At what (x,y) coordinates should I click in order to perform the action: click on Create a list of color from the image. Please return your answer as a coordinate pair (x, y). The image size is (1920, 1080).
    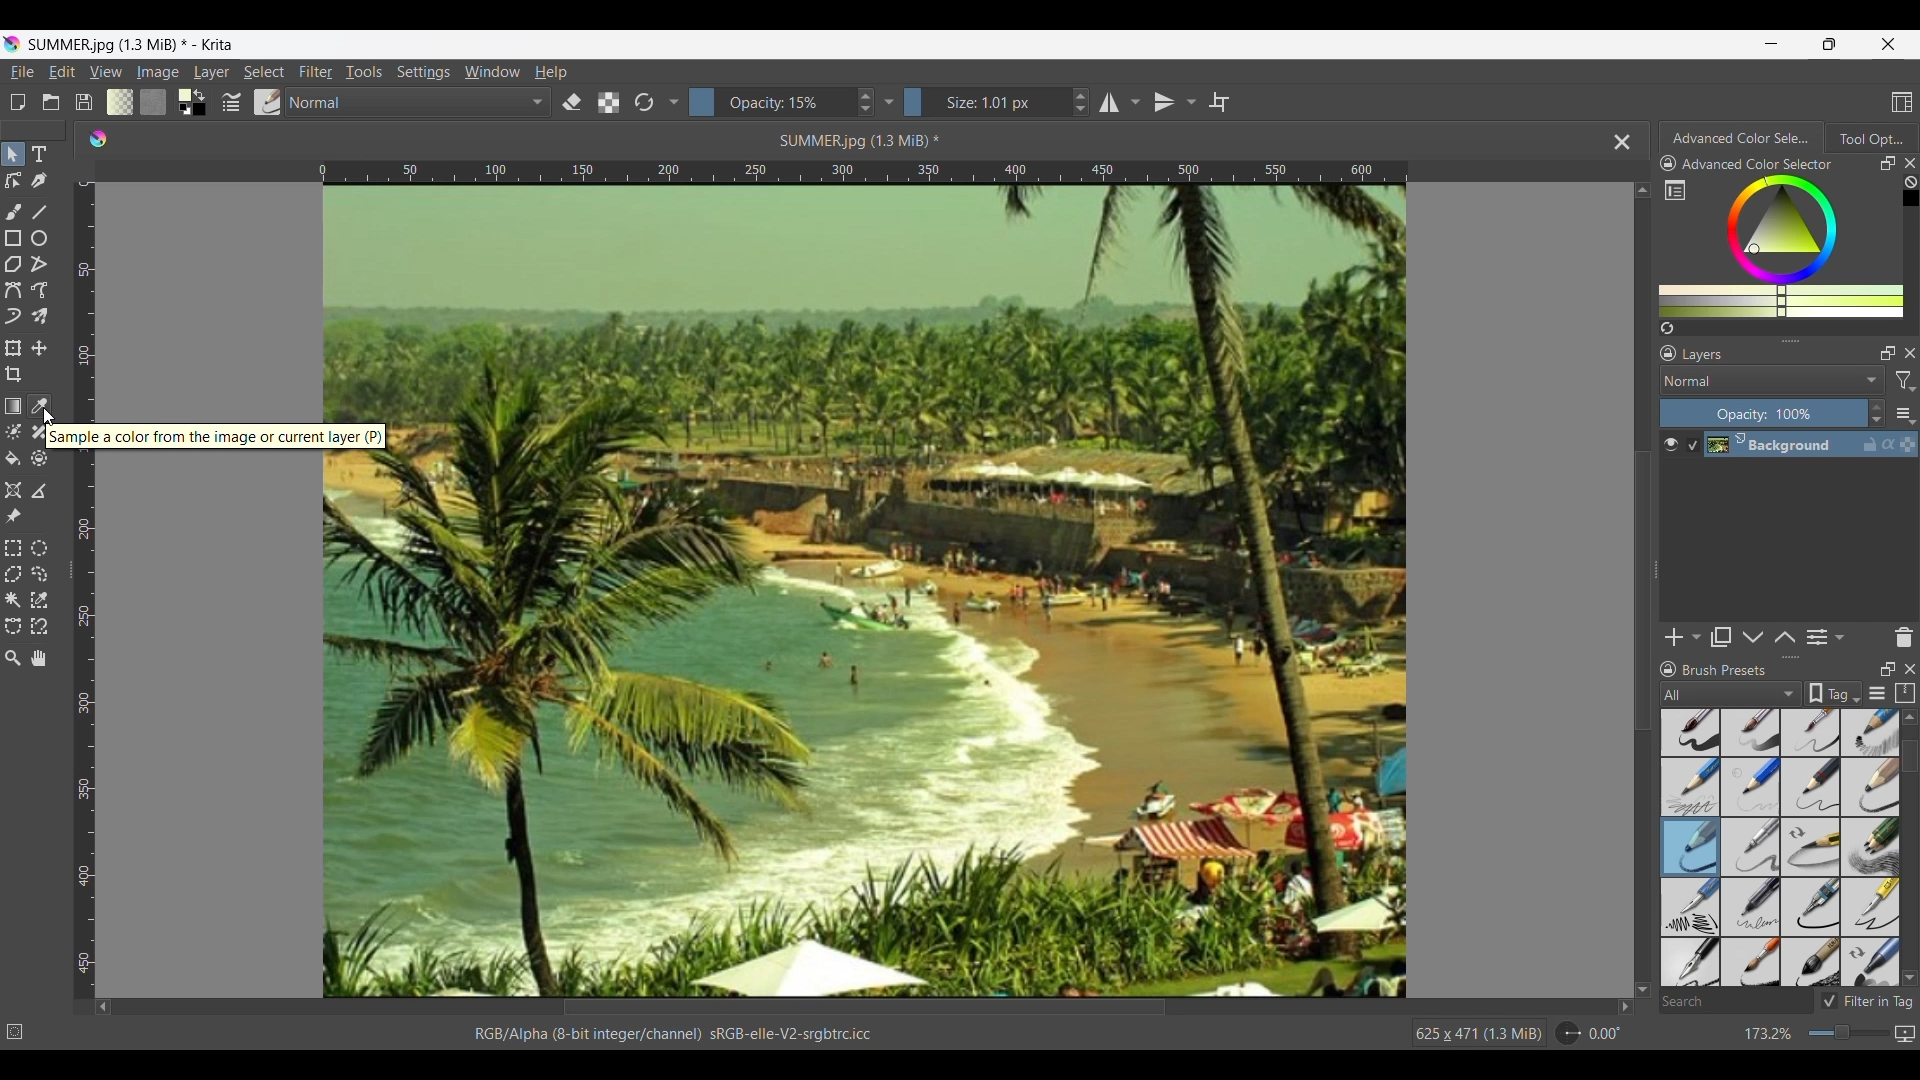
    Looking at the image, I should click on (1668, 328).